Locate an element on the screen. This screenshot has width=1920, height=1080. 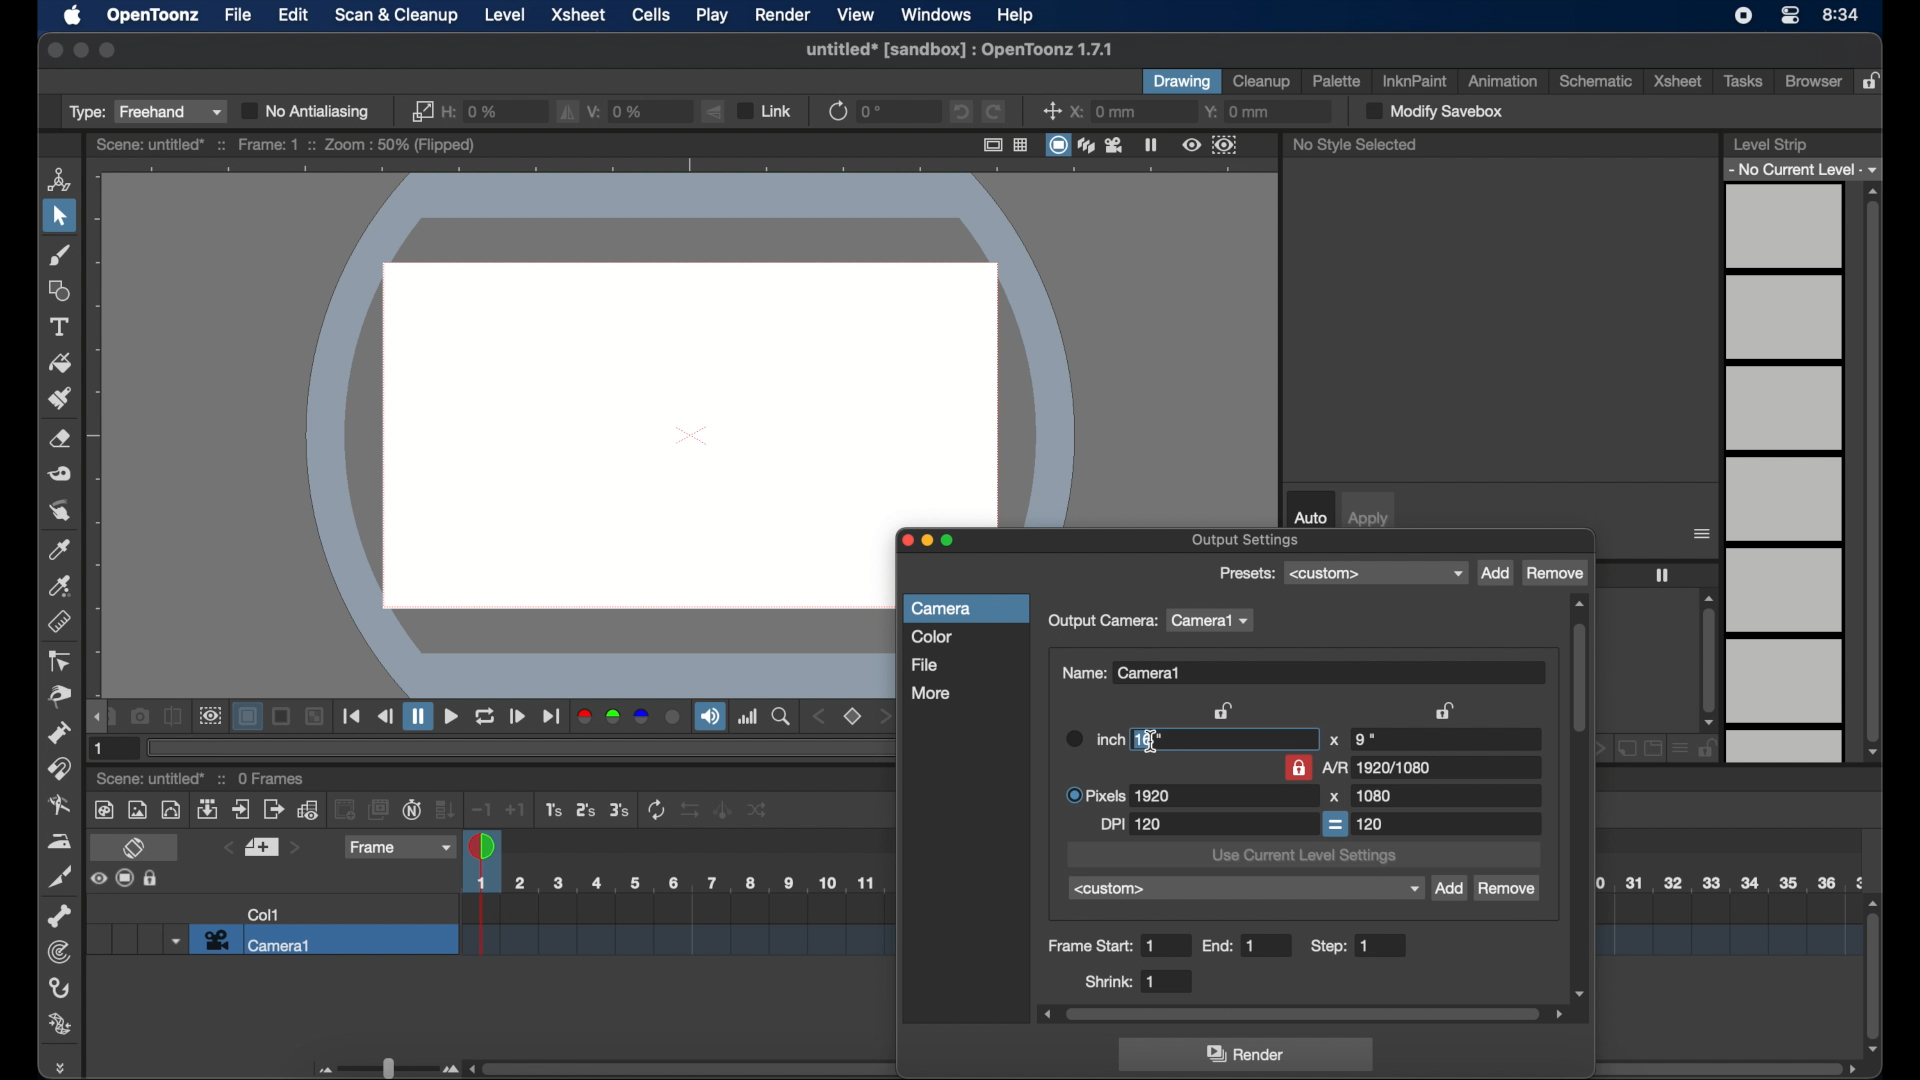
color is located at coordinates (932, 637).